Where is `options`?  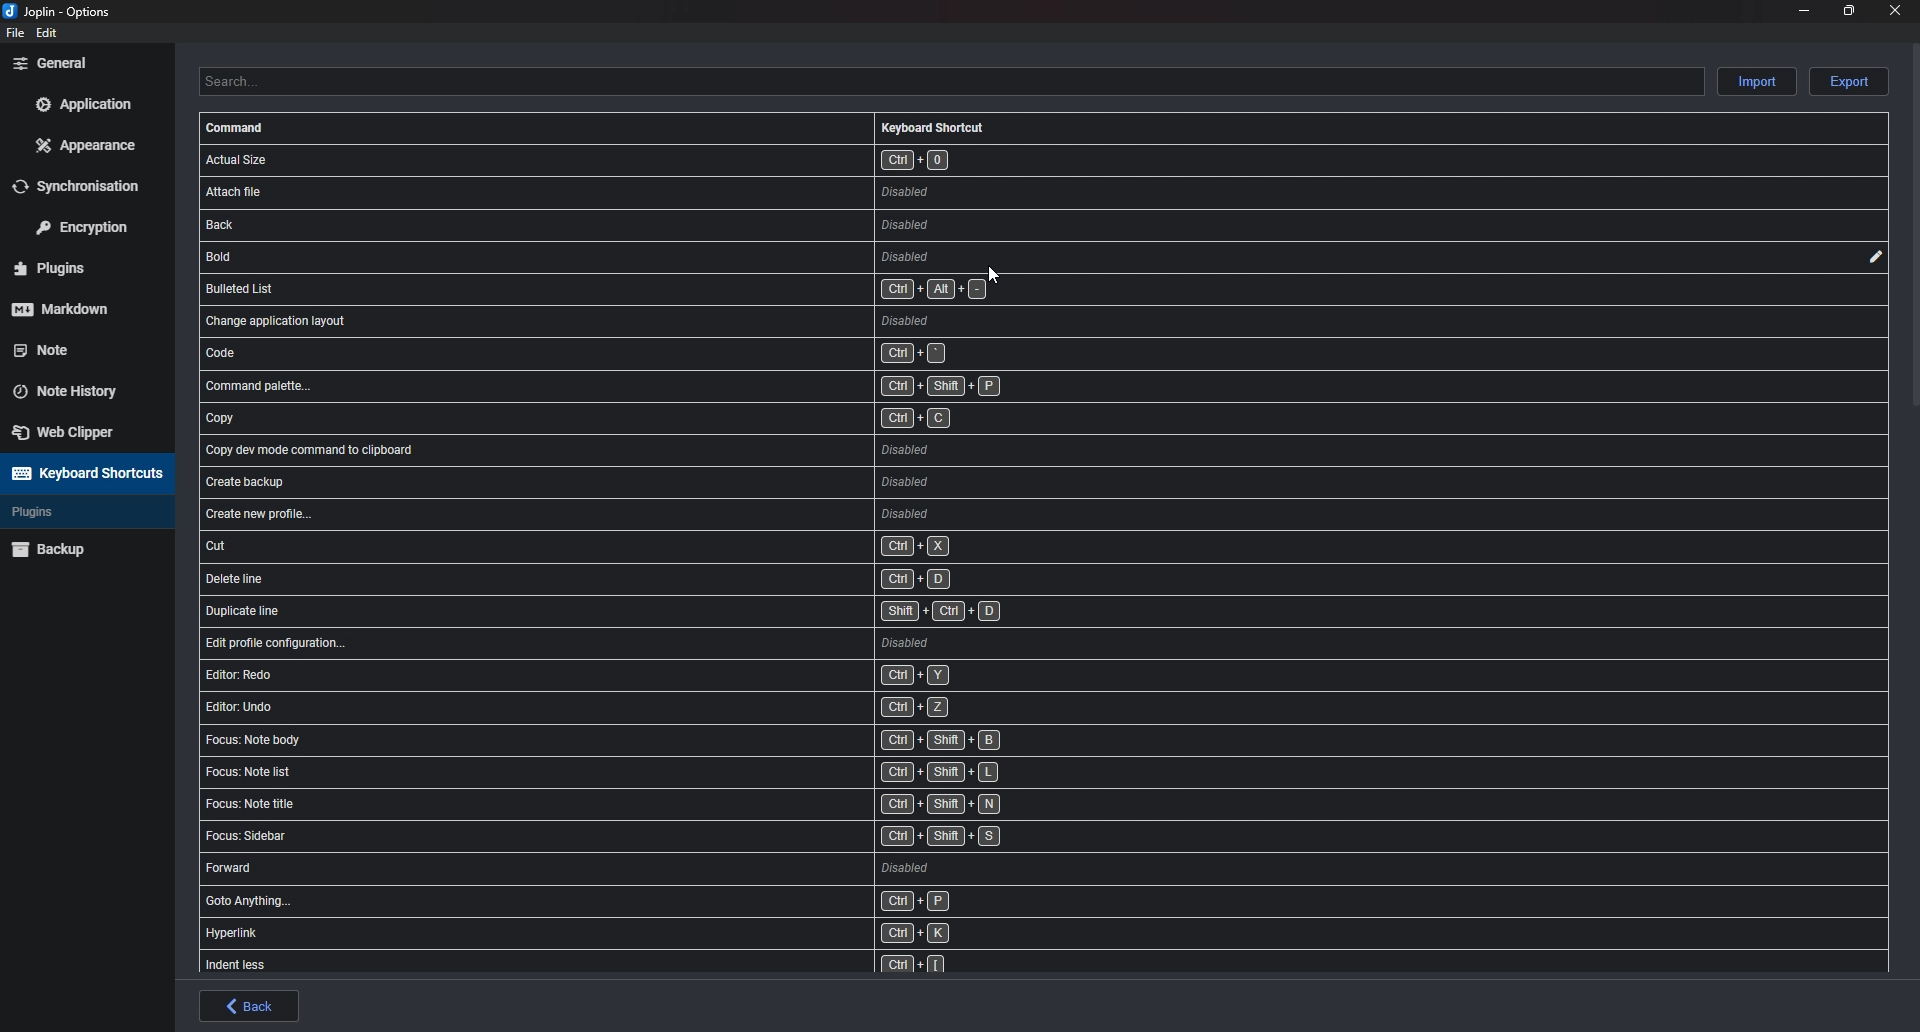 options is located at coordinates (62, 13).